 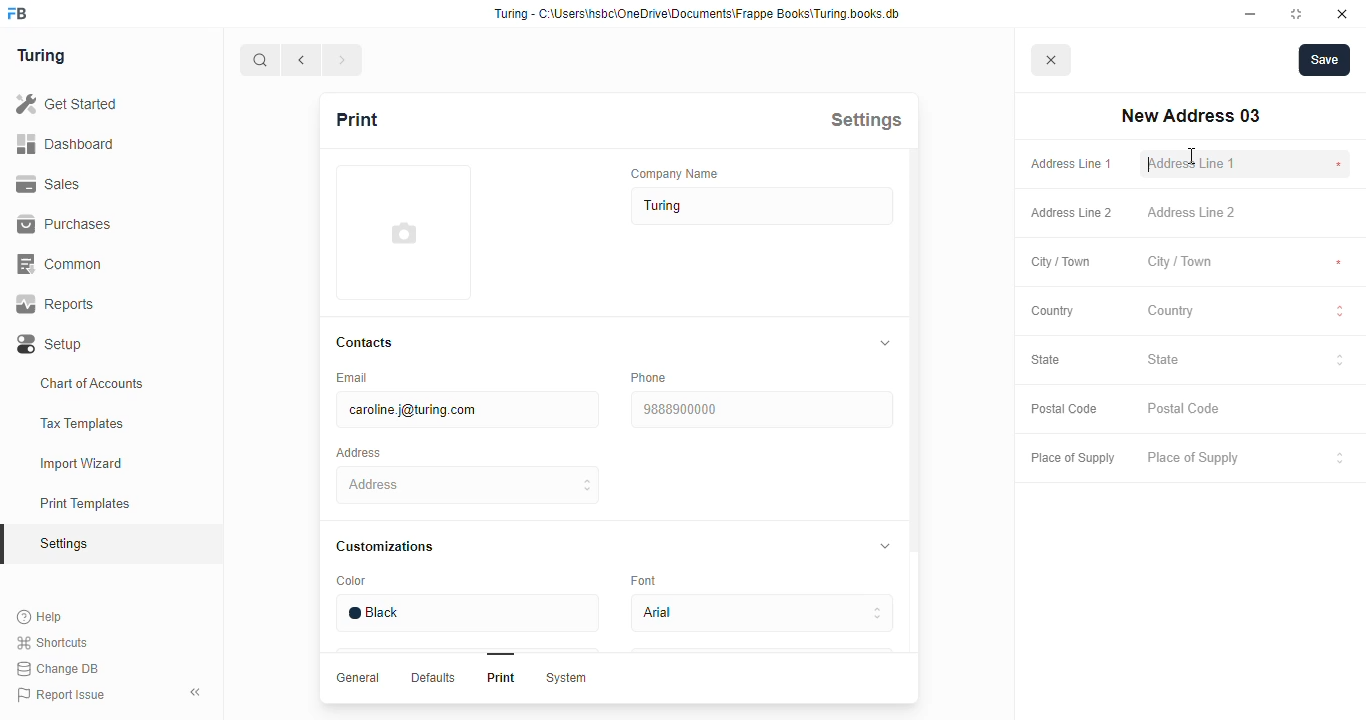 I want to click on address, so click(x=358, y=453).